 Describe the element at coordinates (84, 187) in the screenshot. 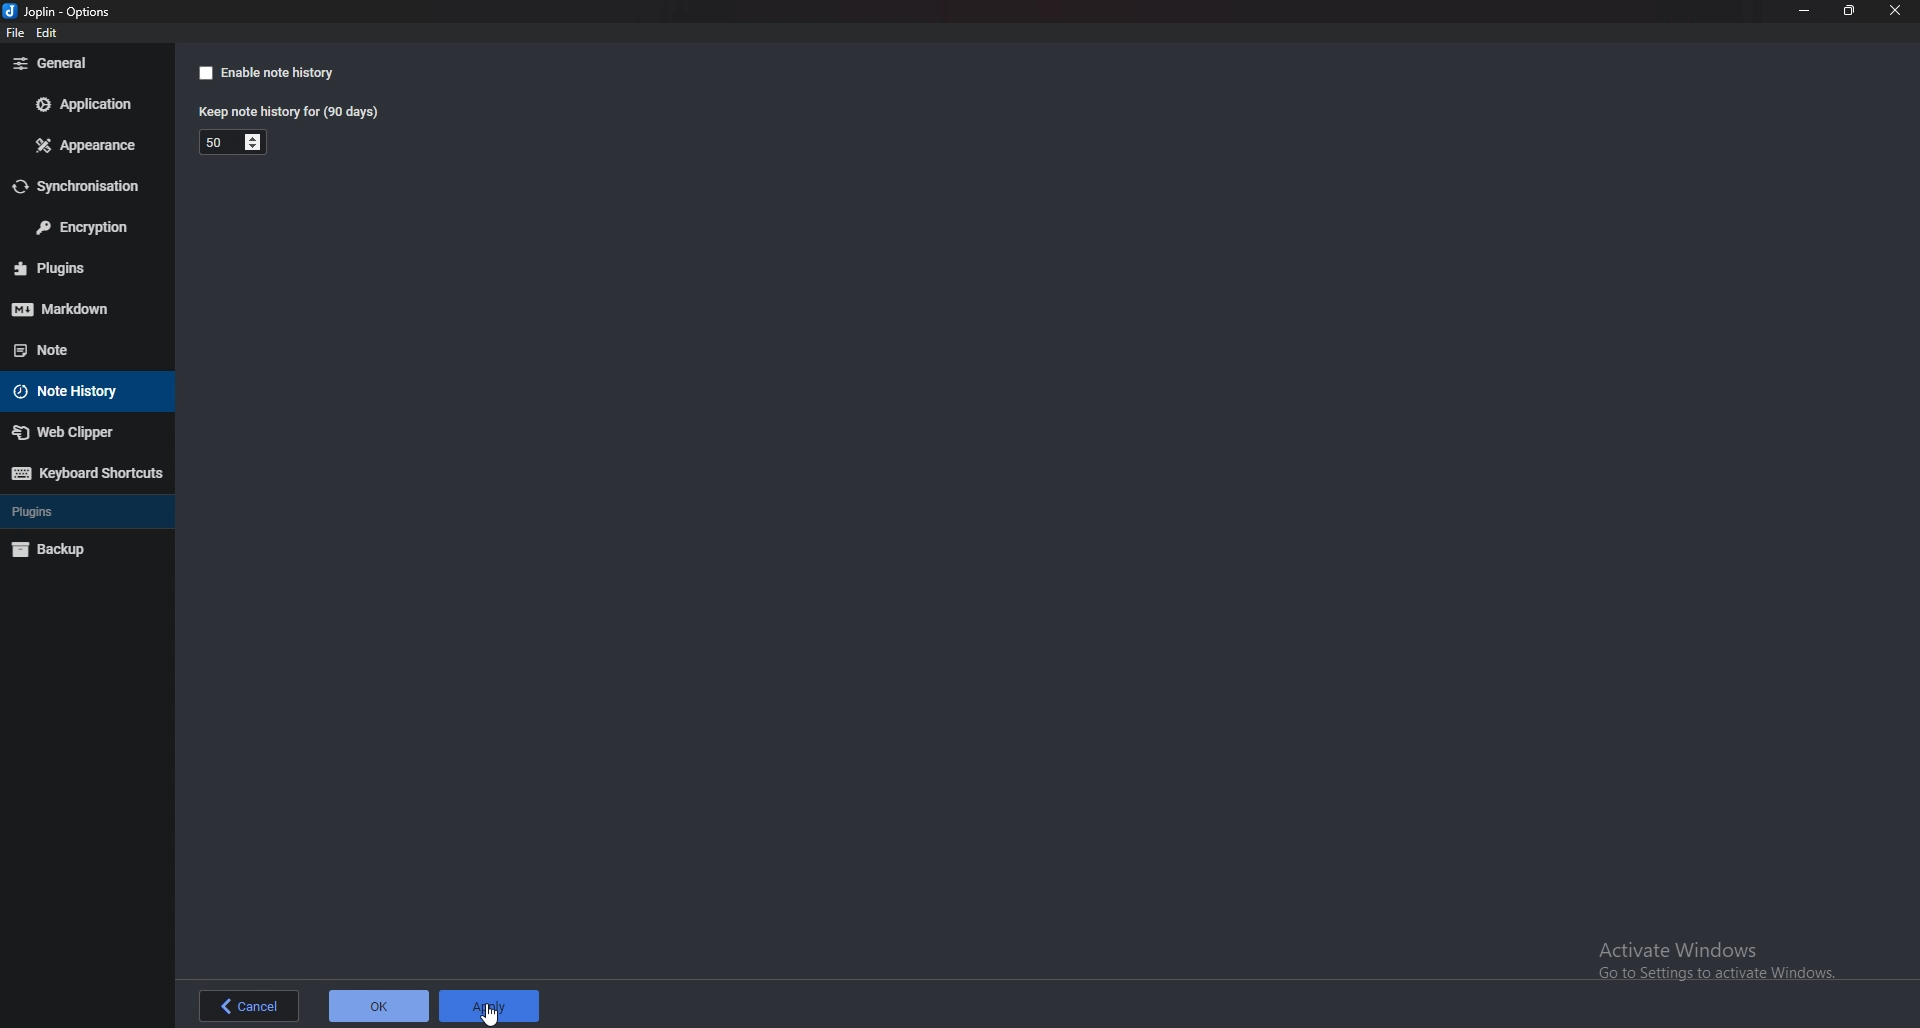

I see `Synchronization` at that location.